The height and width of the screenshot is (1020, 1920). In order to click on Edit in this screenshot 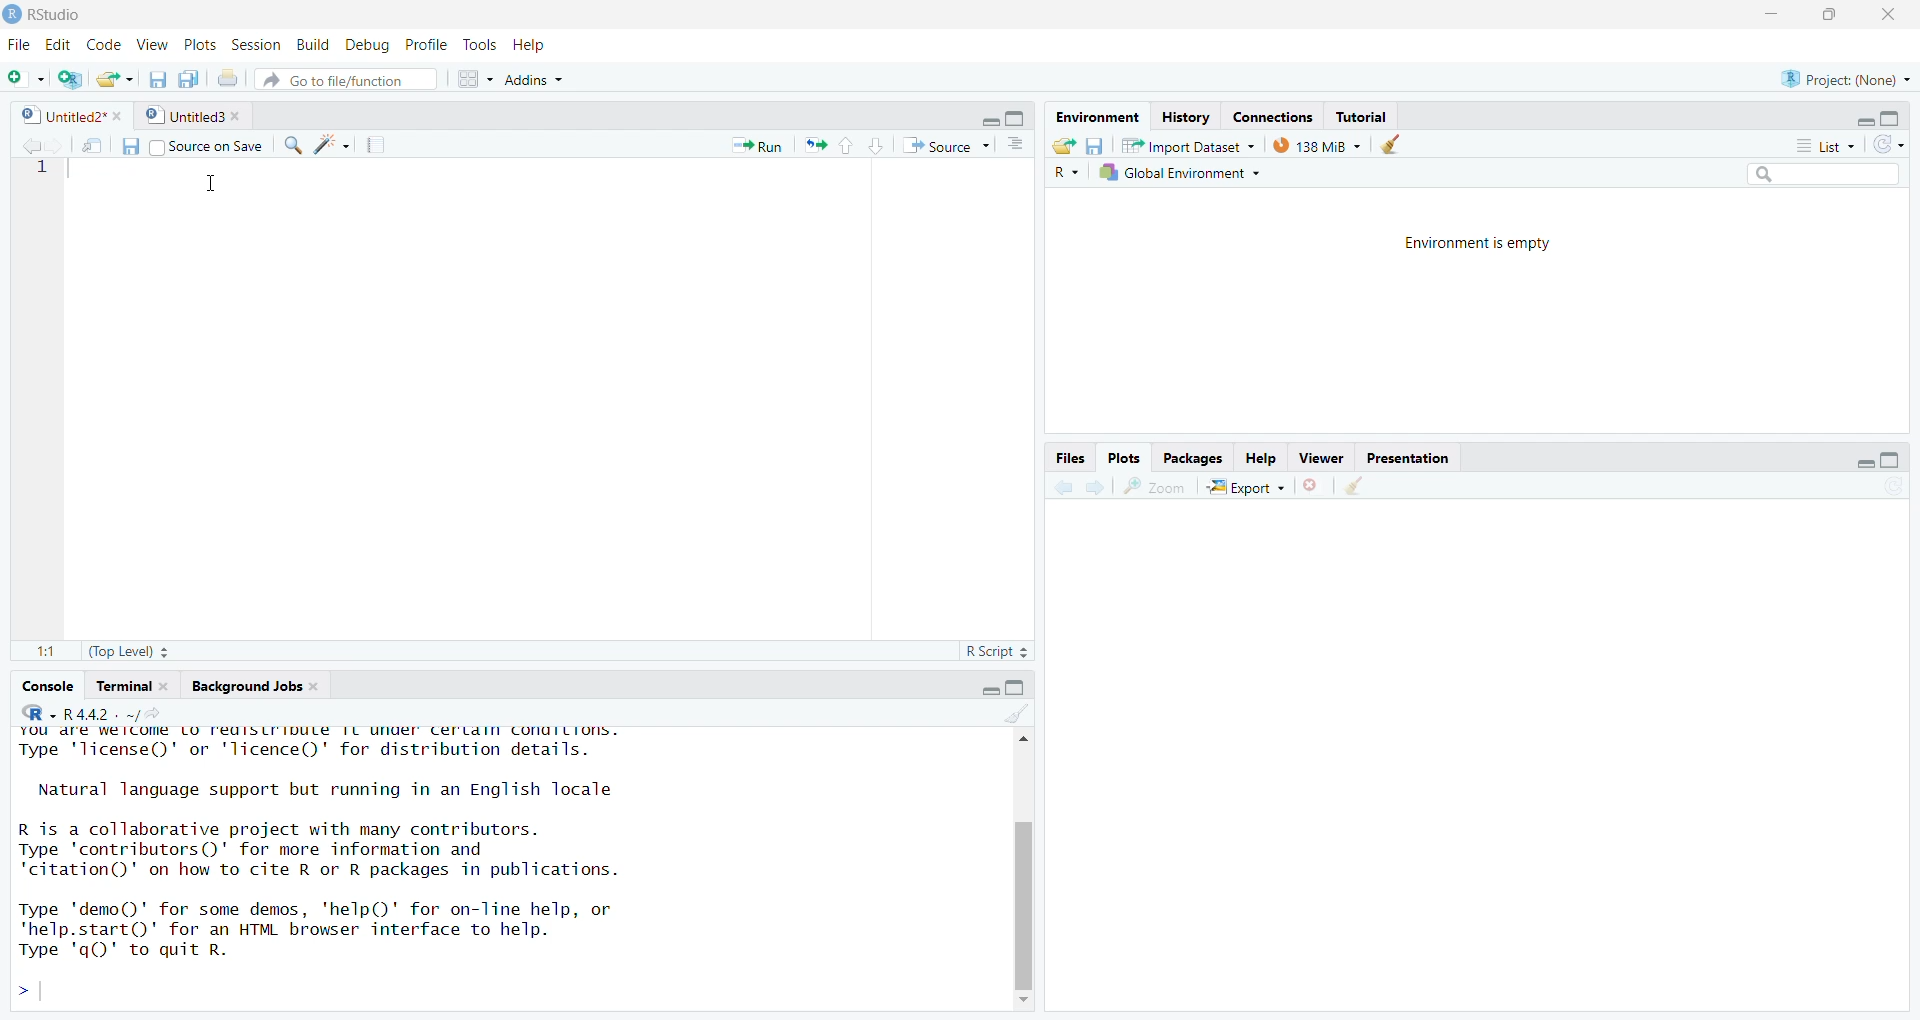, I will do `click(56, 44)`.